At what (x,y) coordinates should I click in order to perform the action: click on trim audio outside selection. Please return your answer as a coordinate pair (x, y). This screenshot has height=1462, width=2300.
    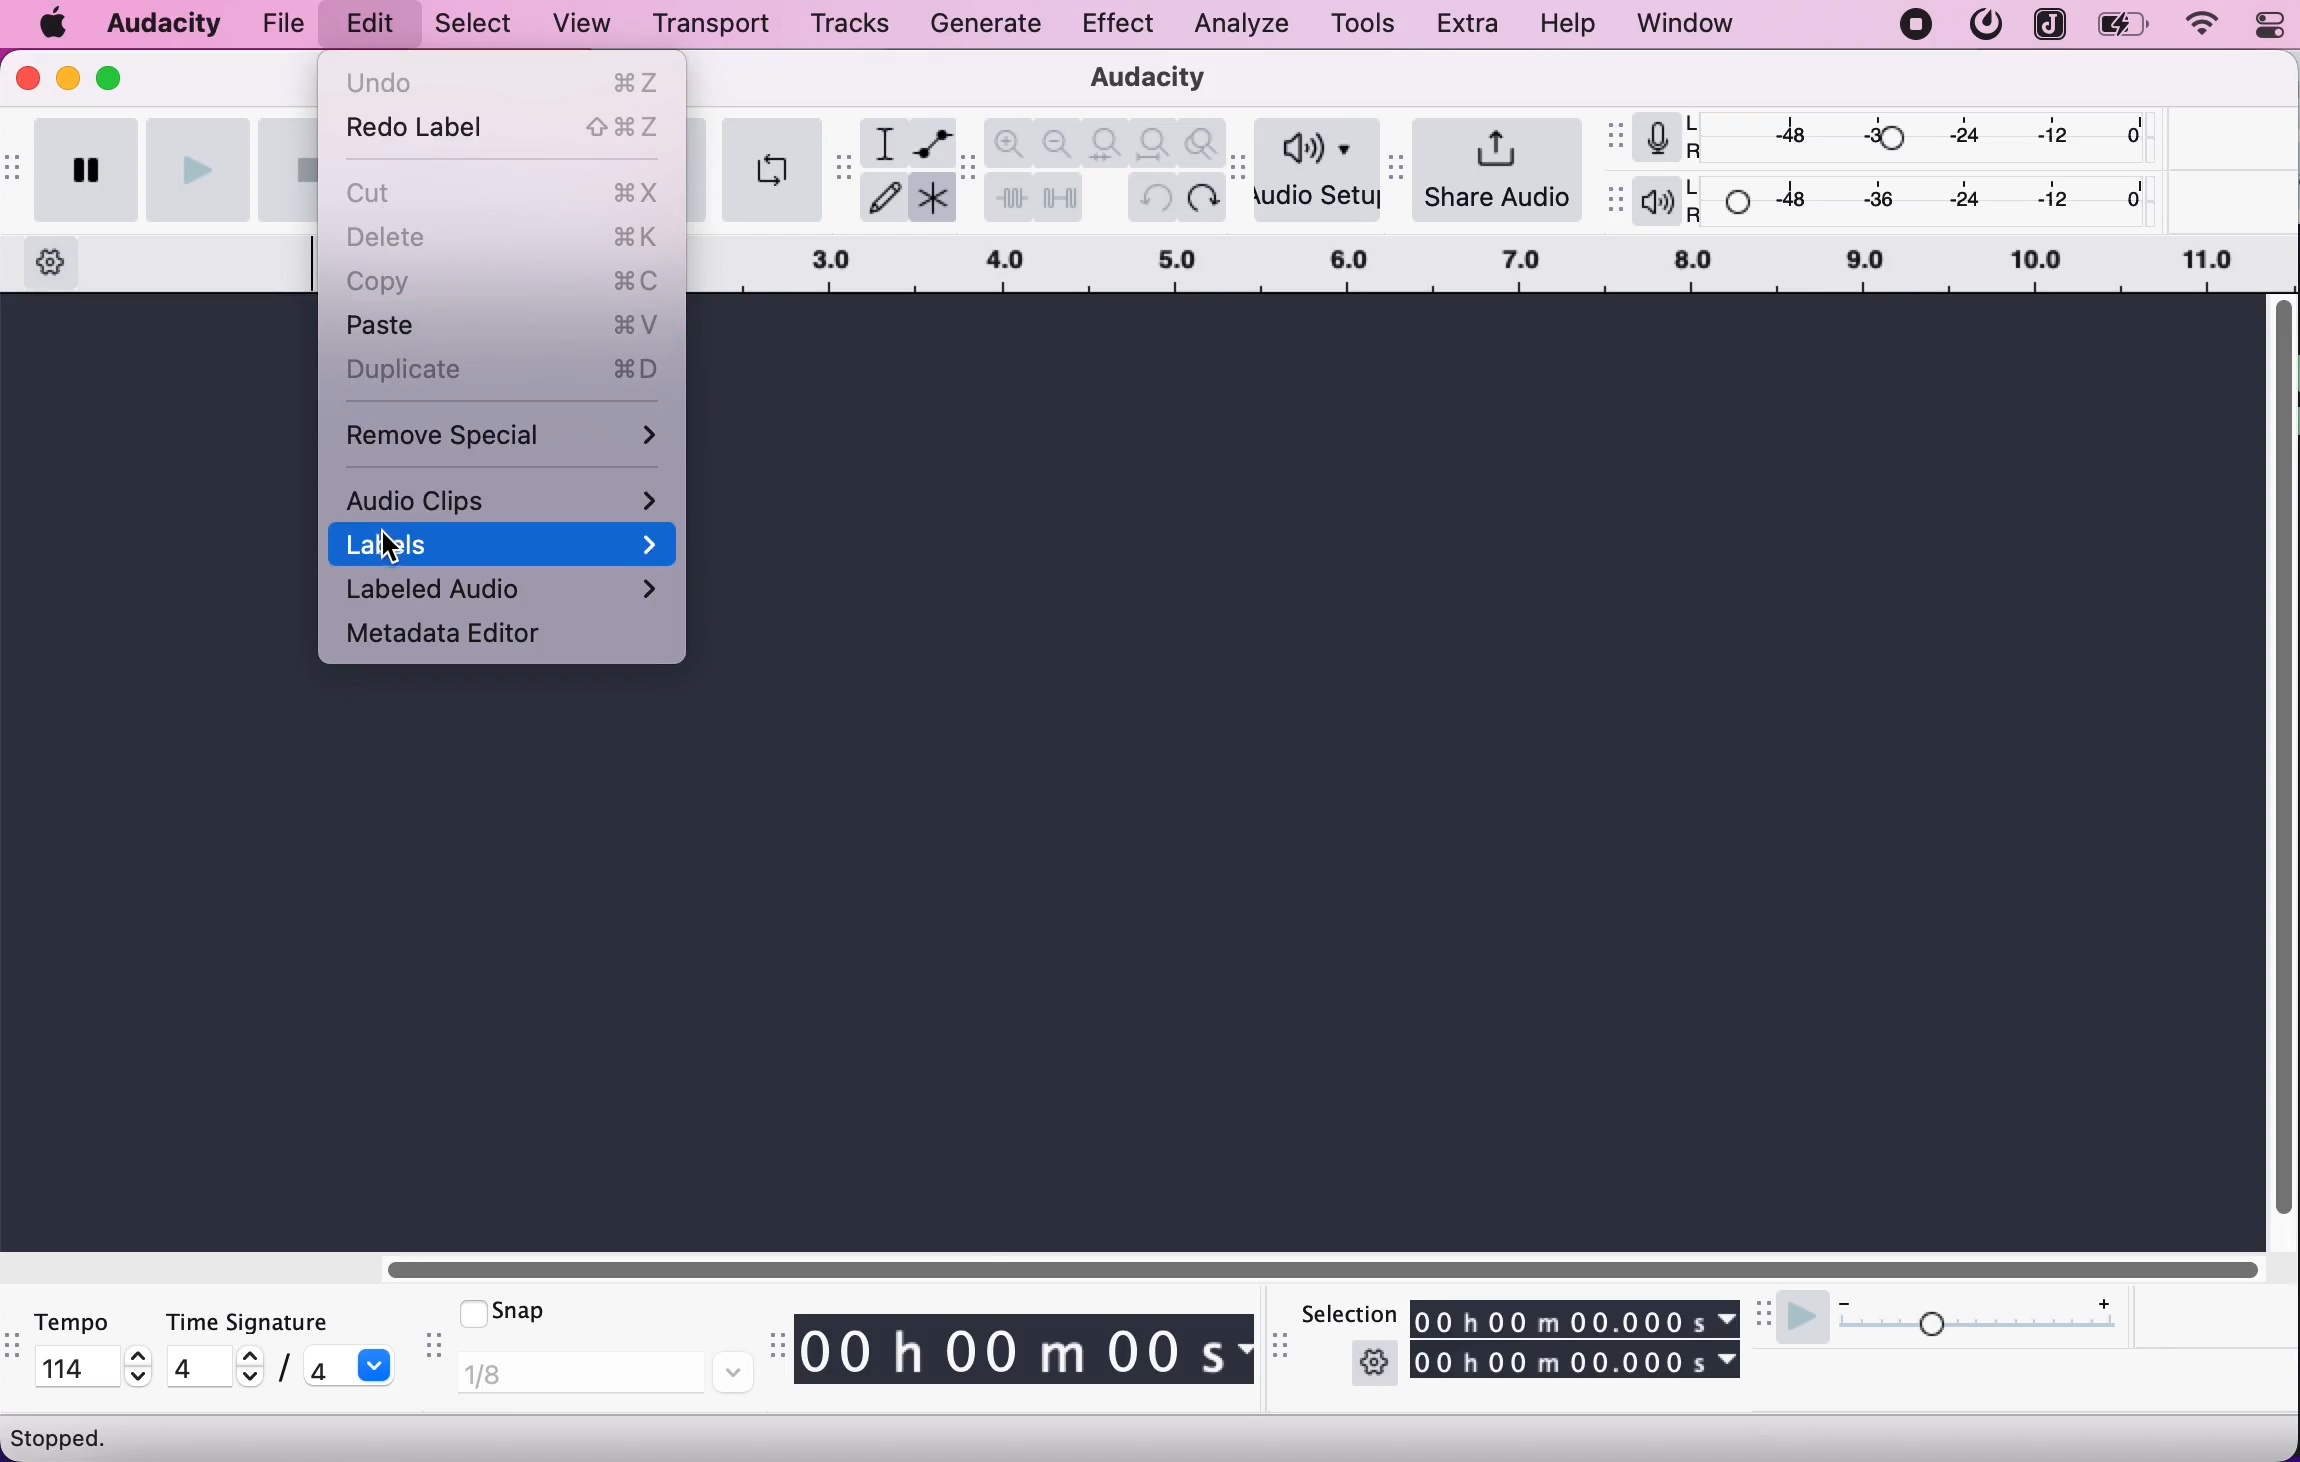
    Looking at the image, I should click on (1009, 197).